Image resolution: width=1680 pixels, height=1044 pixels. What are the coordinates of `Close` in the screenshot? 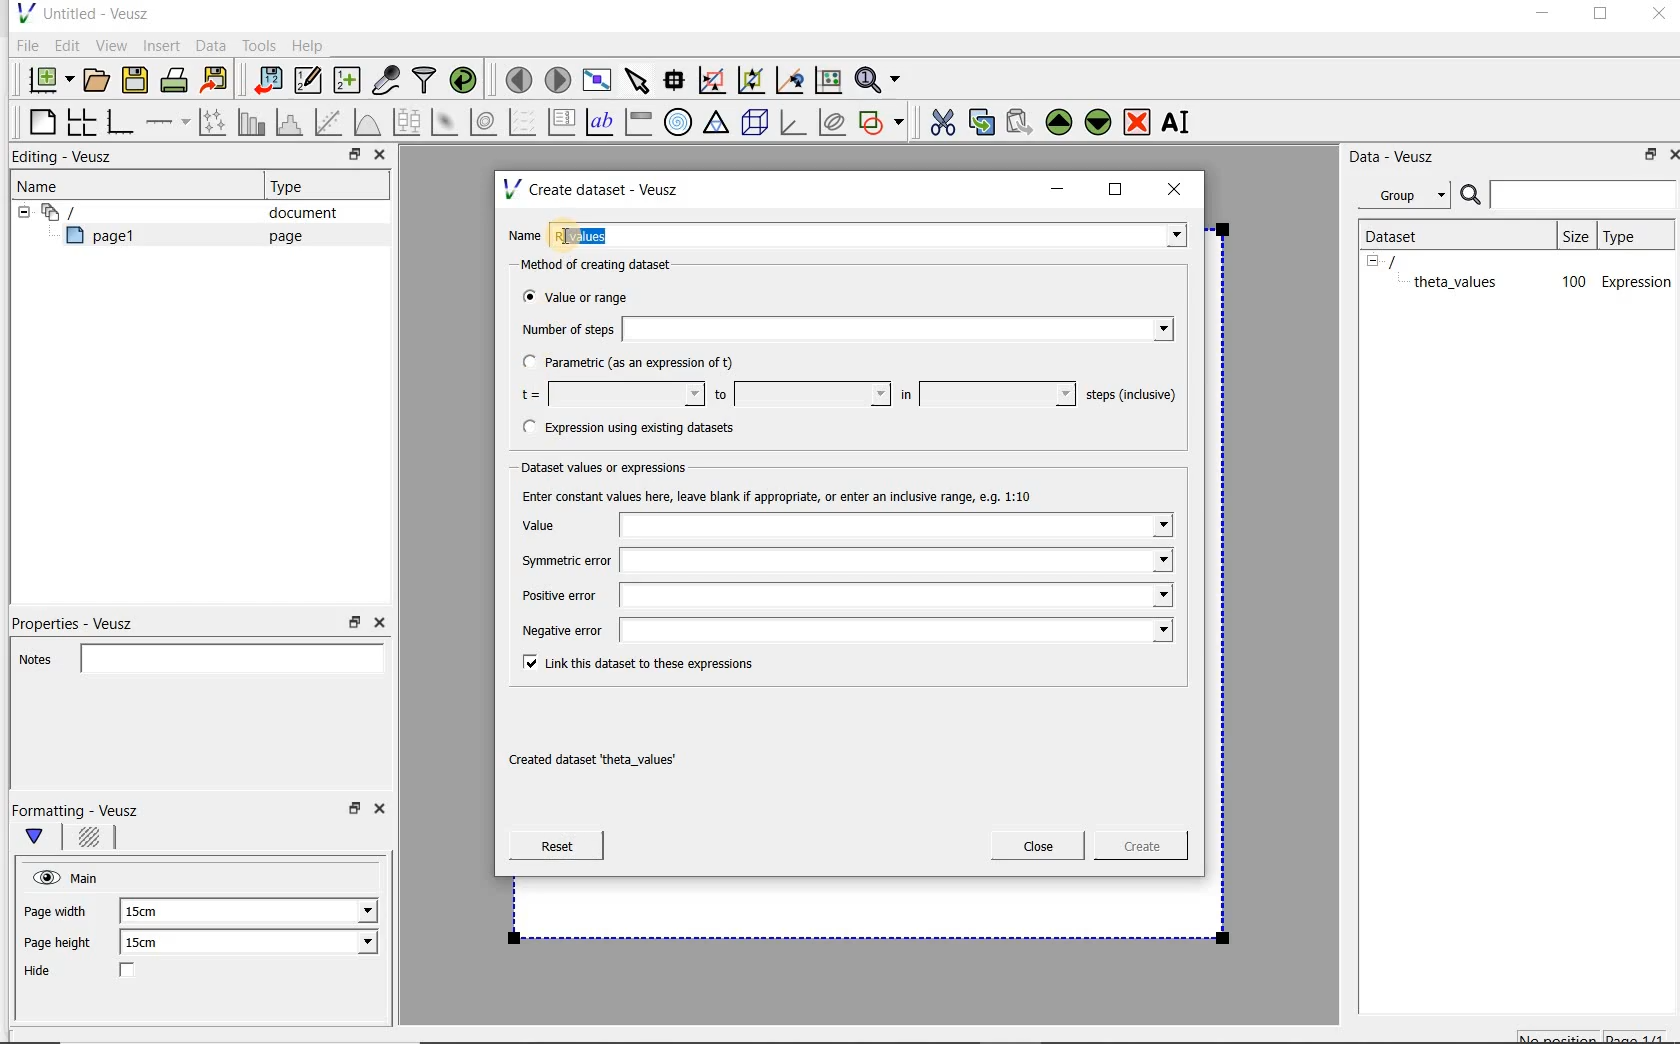 It's located at (1657, 17).